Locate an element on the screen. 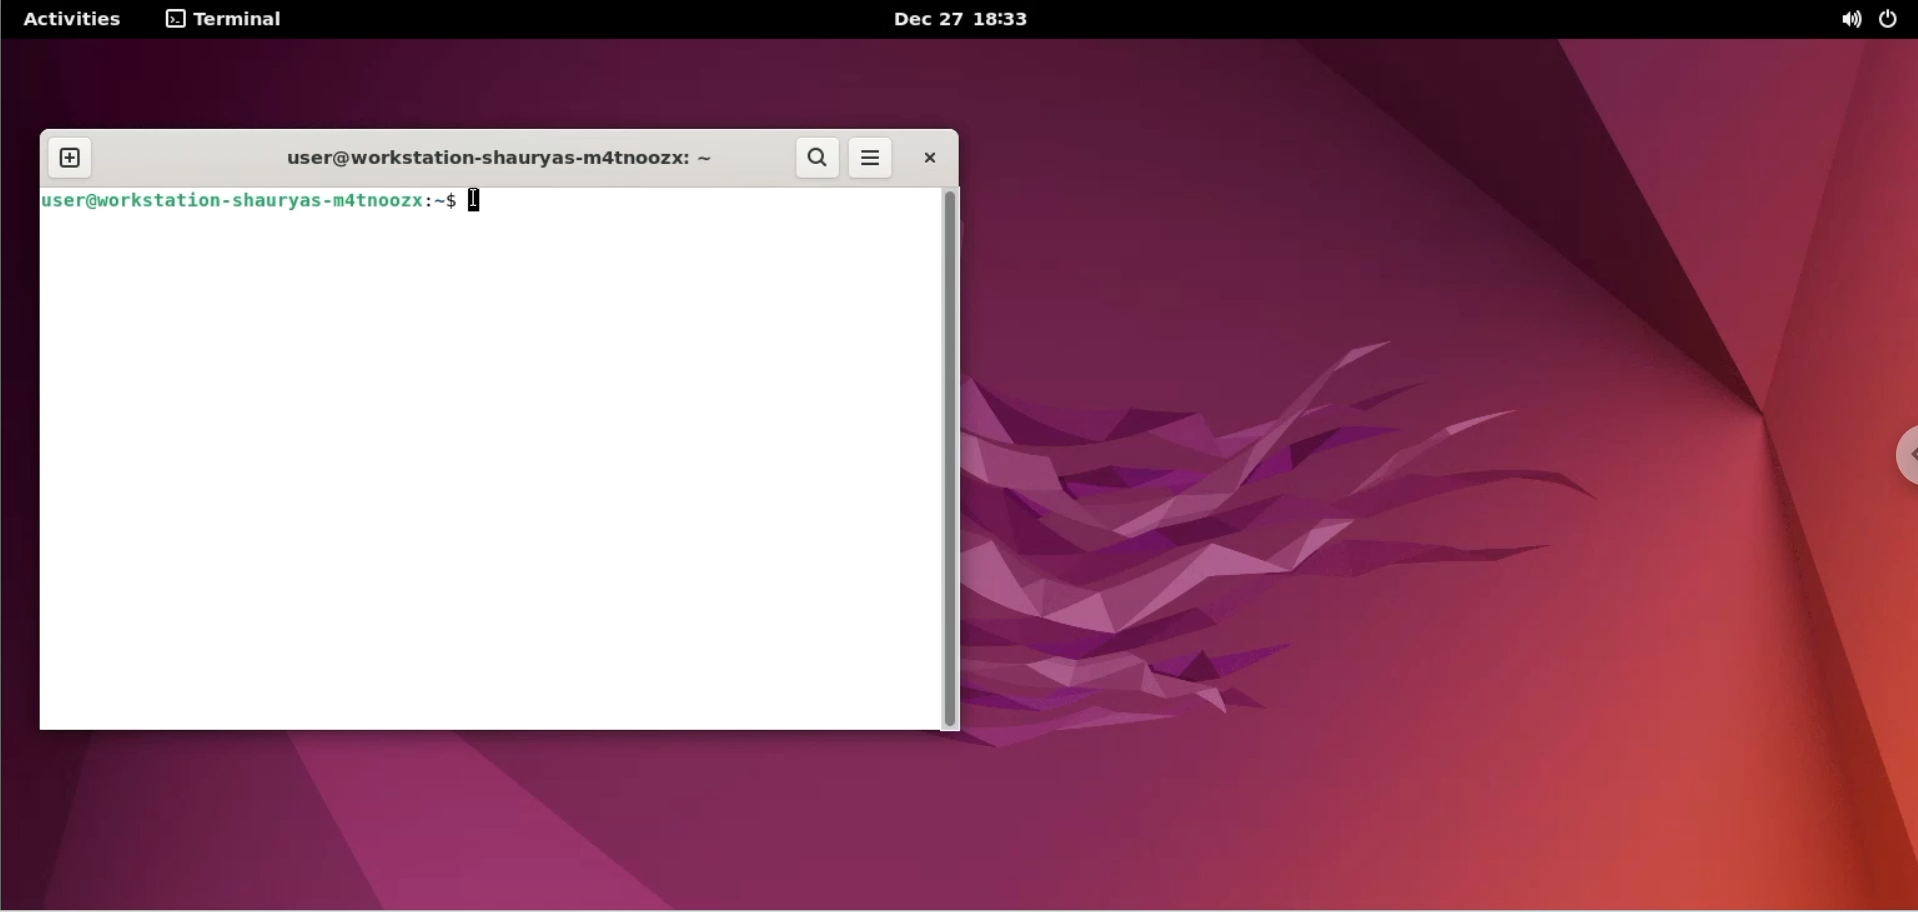 This screenshot has width=1918, height=912. user@workstation-shauryas-m4tnoozx:~$ is located at coordinates (250, 203).